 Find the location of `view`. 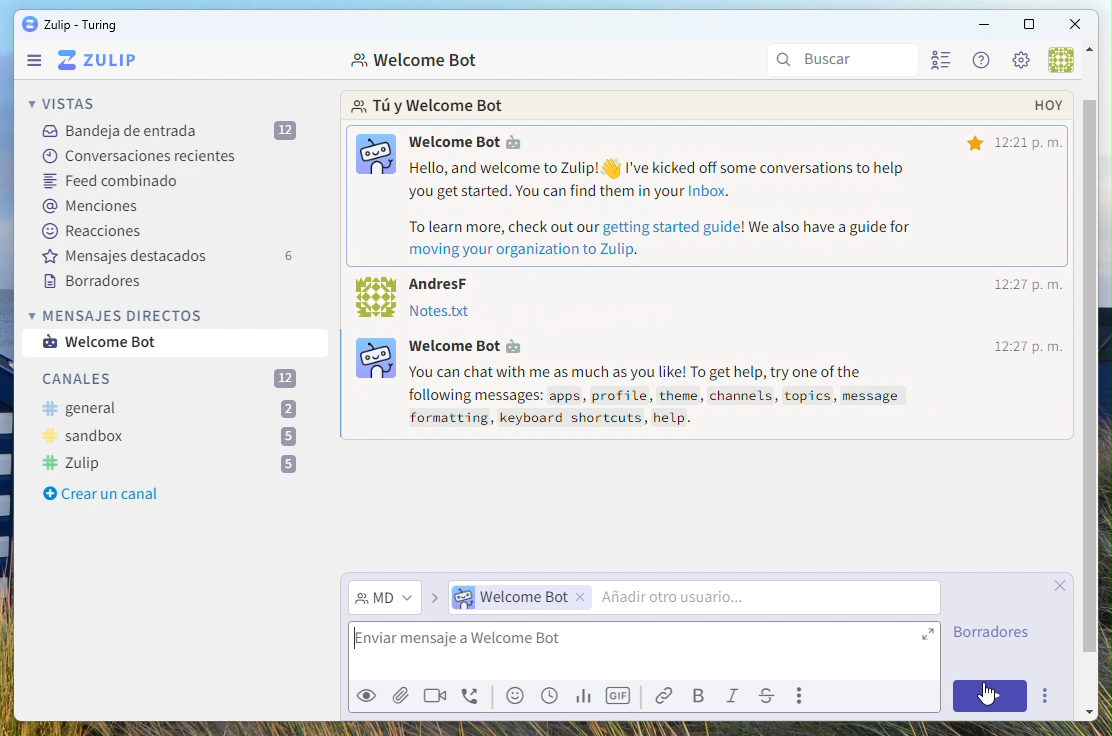

view is located at coordinates (365, 699).